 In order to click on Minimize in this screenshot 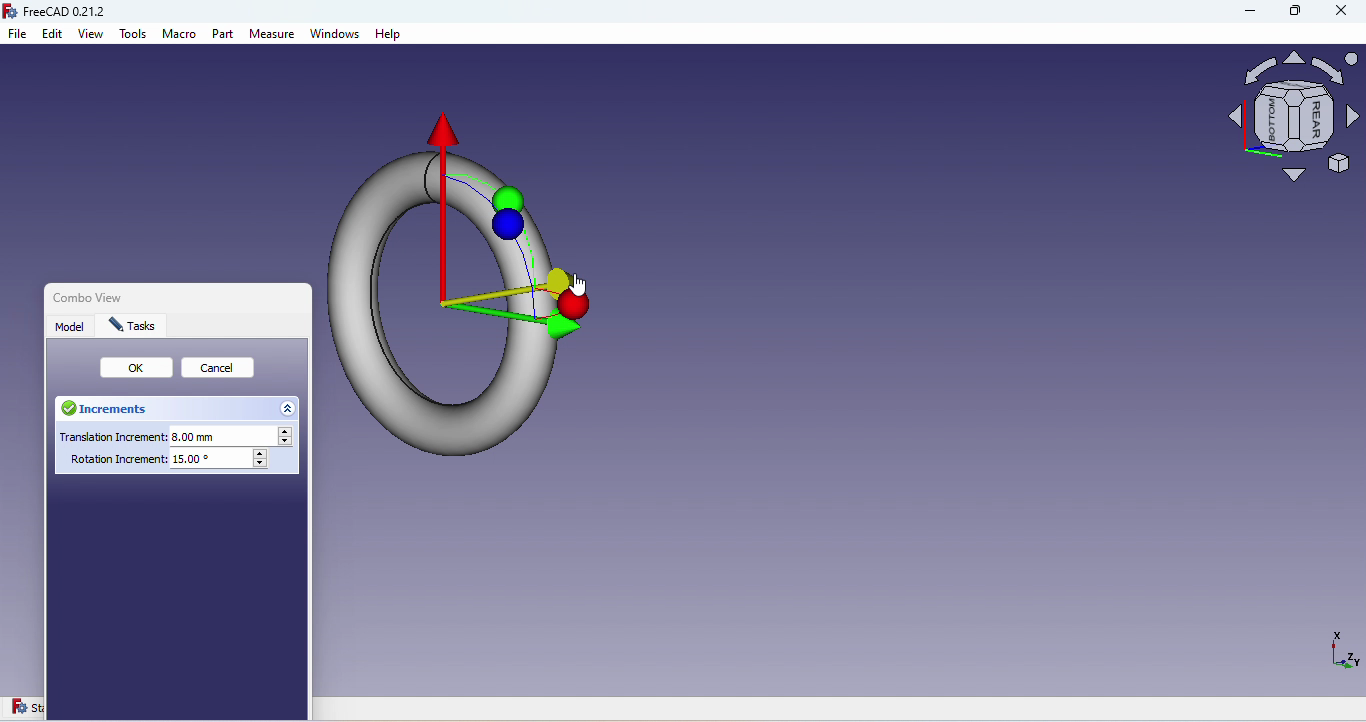, I will do `click(1241, 14)`.